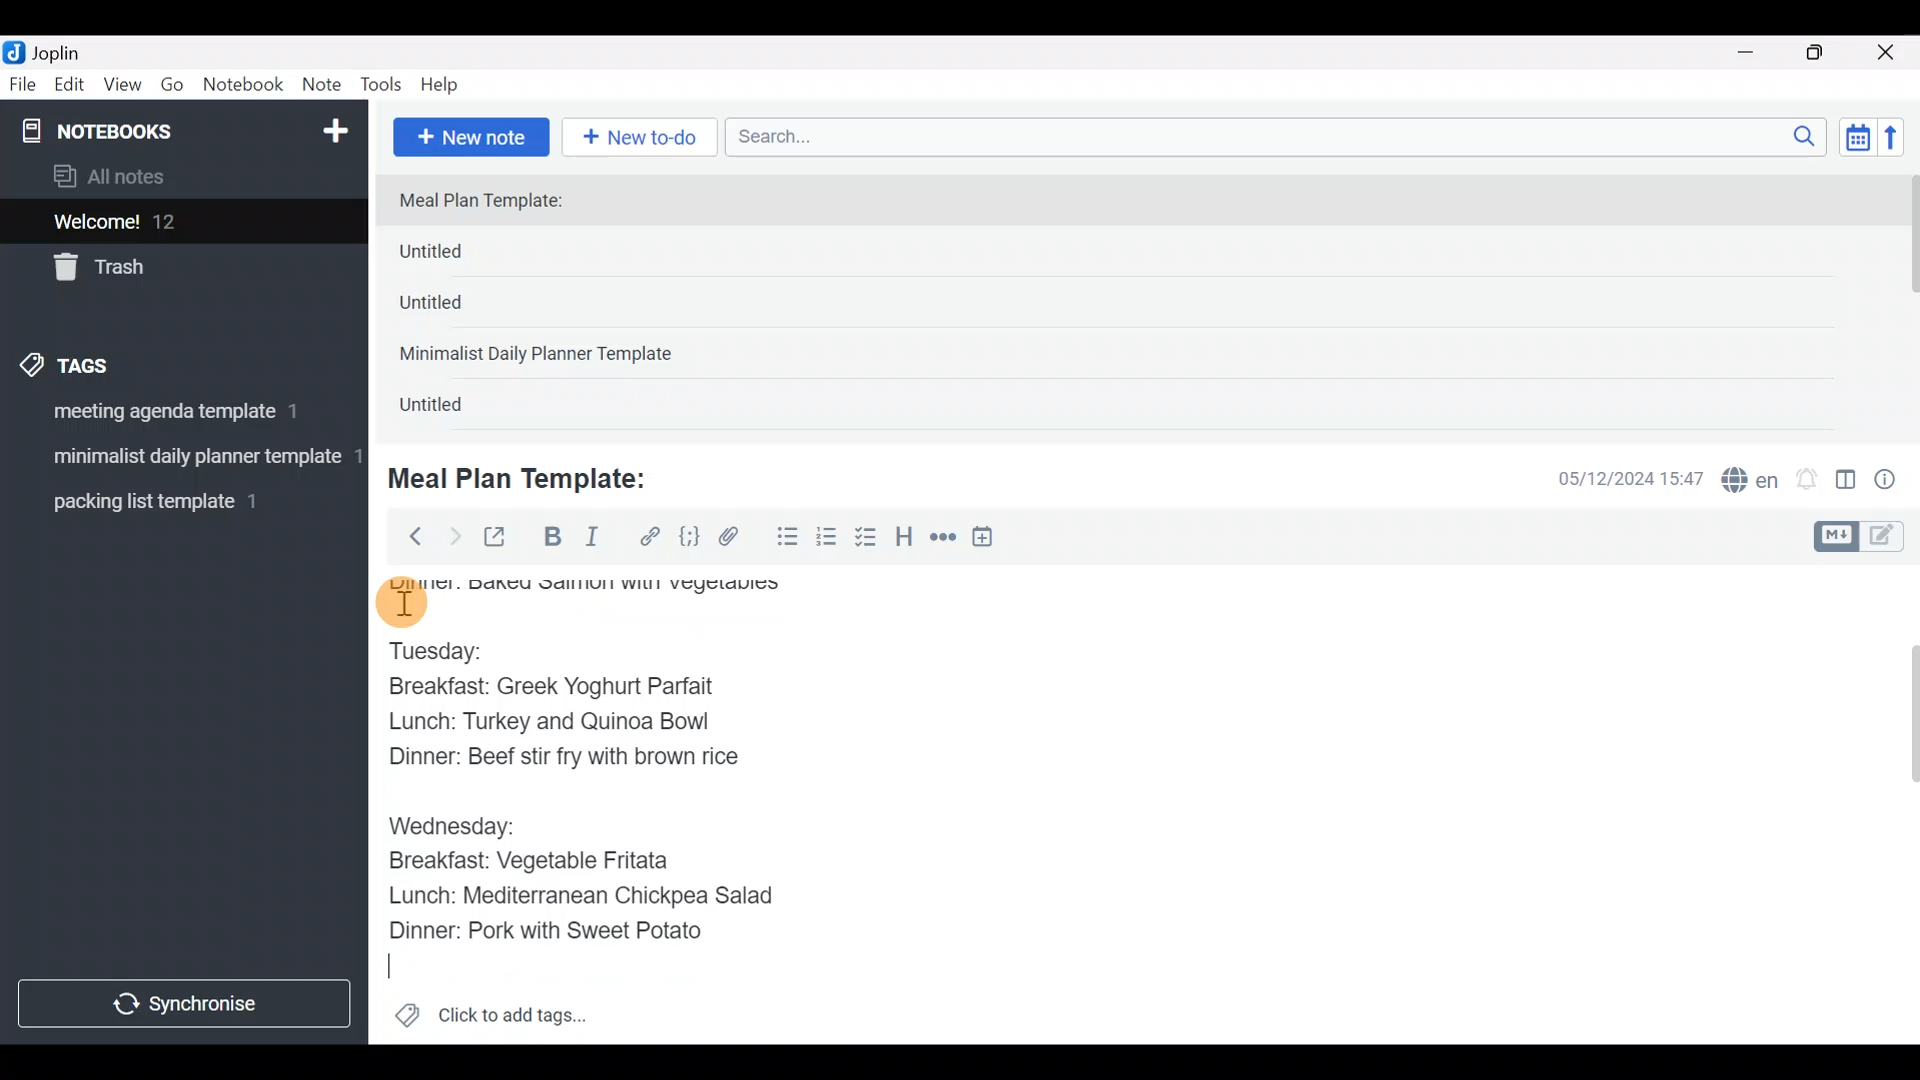  What do you see at coordinates (1901, 143) in the screenshot?
I see `Reverse sort` at bounding box center [1901, 143].